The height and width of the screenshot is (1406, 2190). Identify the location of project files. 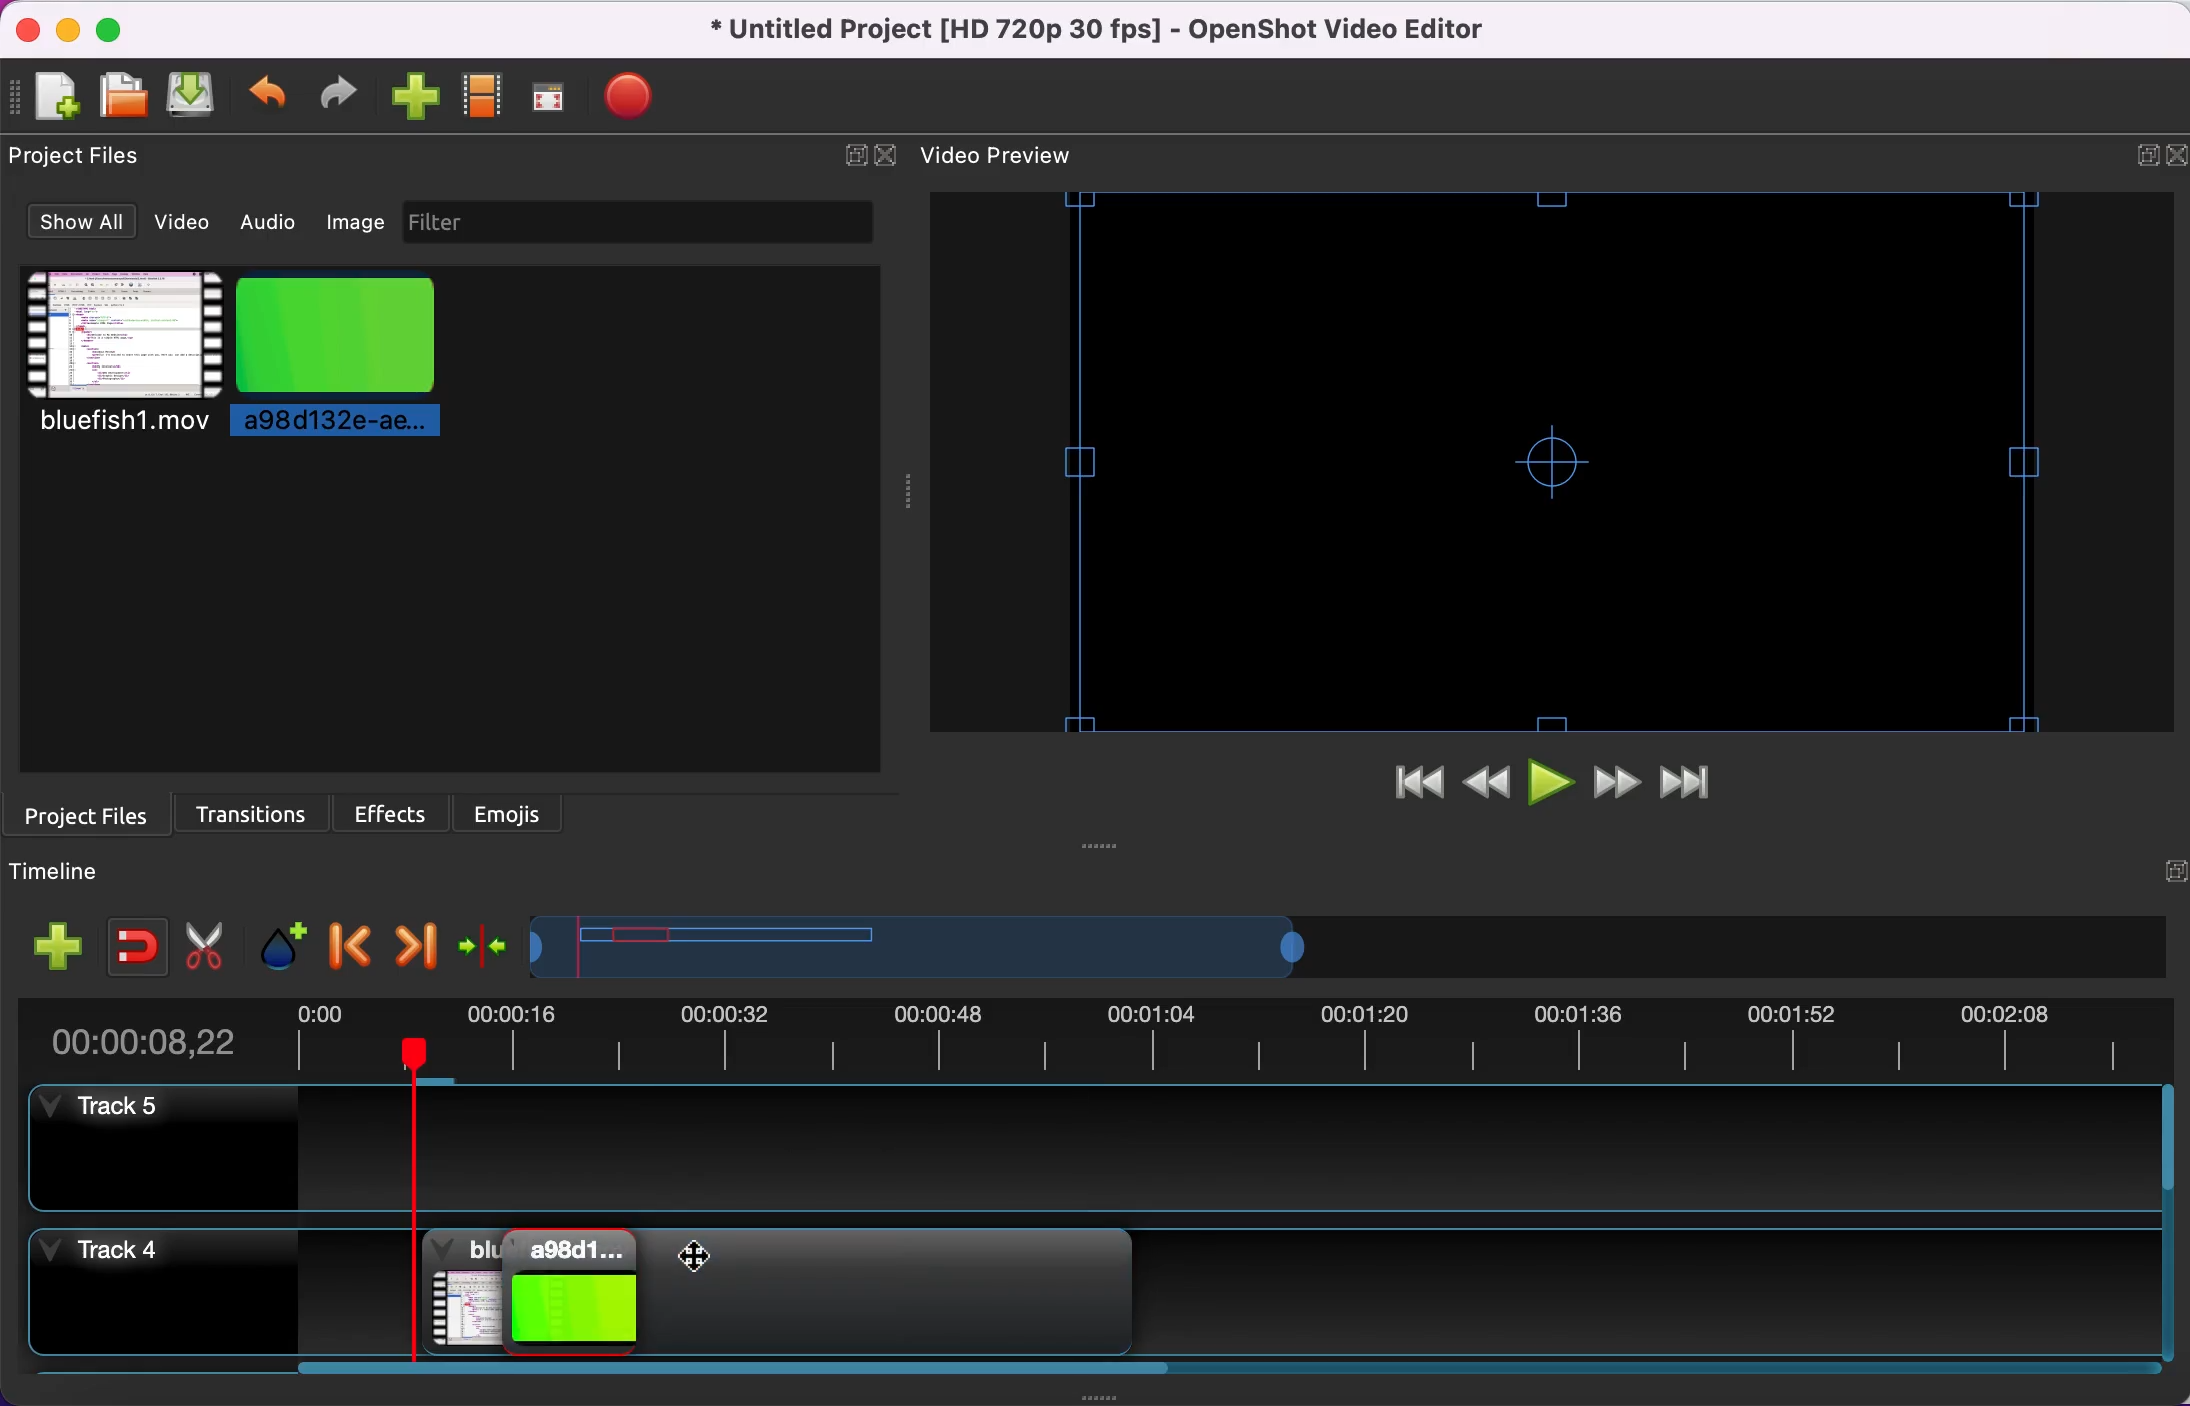
(97, 814).